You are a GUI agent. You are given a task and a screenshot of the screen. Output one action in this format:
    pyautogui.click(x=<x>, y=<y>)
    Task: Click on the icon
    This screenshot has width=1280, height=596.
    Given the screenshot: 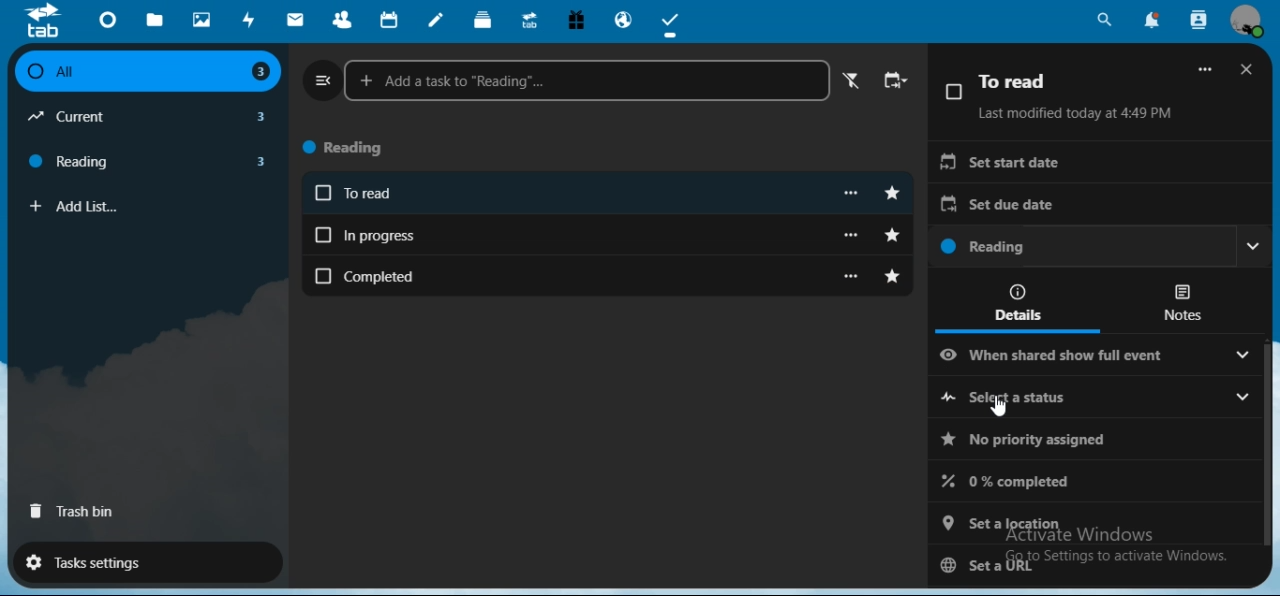 What is the action you would take?
    pyautogui.click(x=49, y=21)
    